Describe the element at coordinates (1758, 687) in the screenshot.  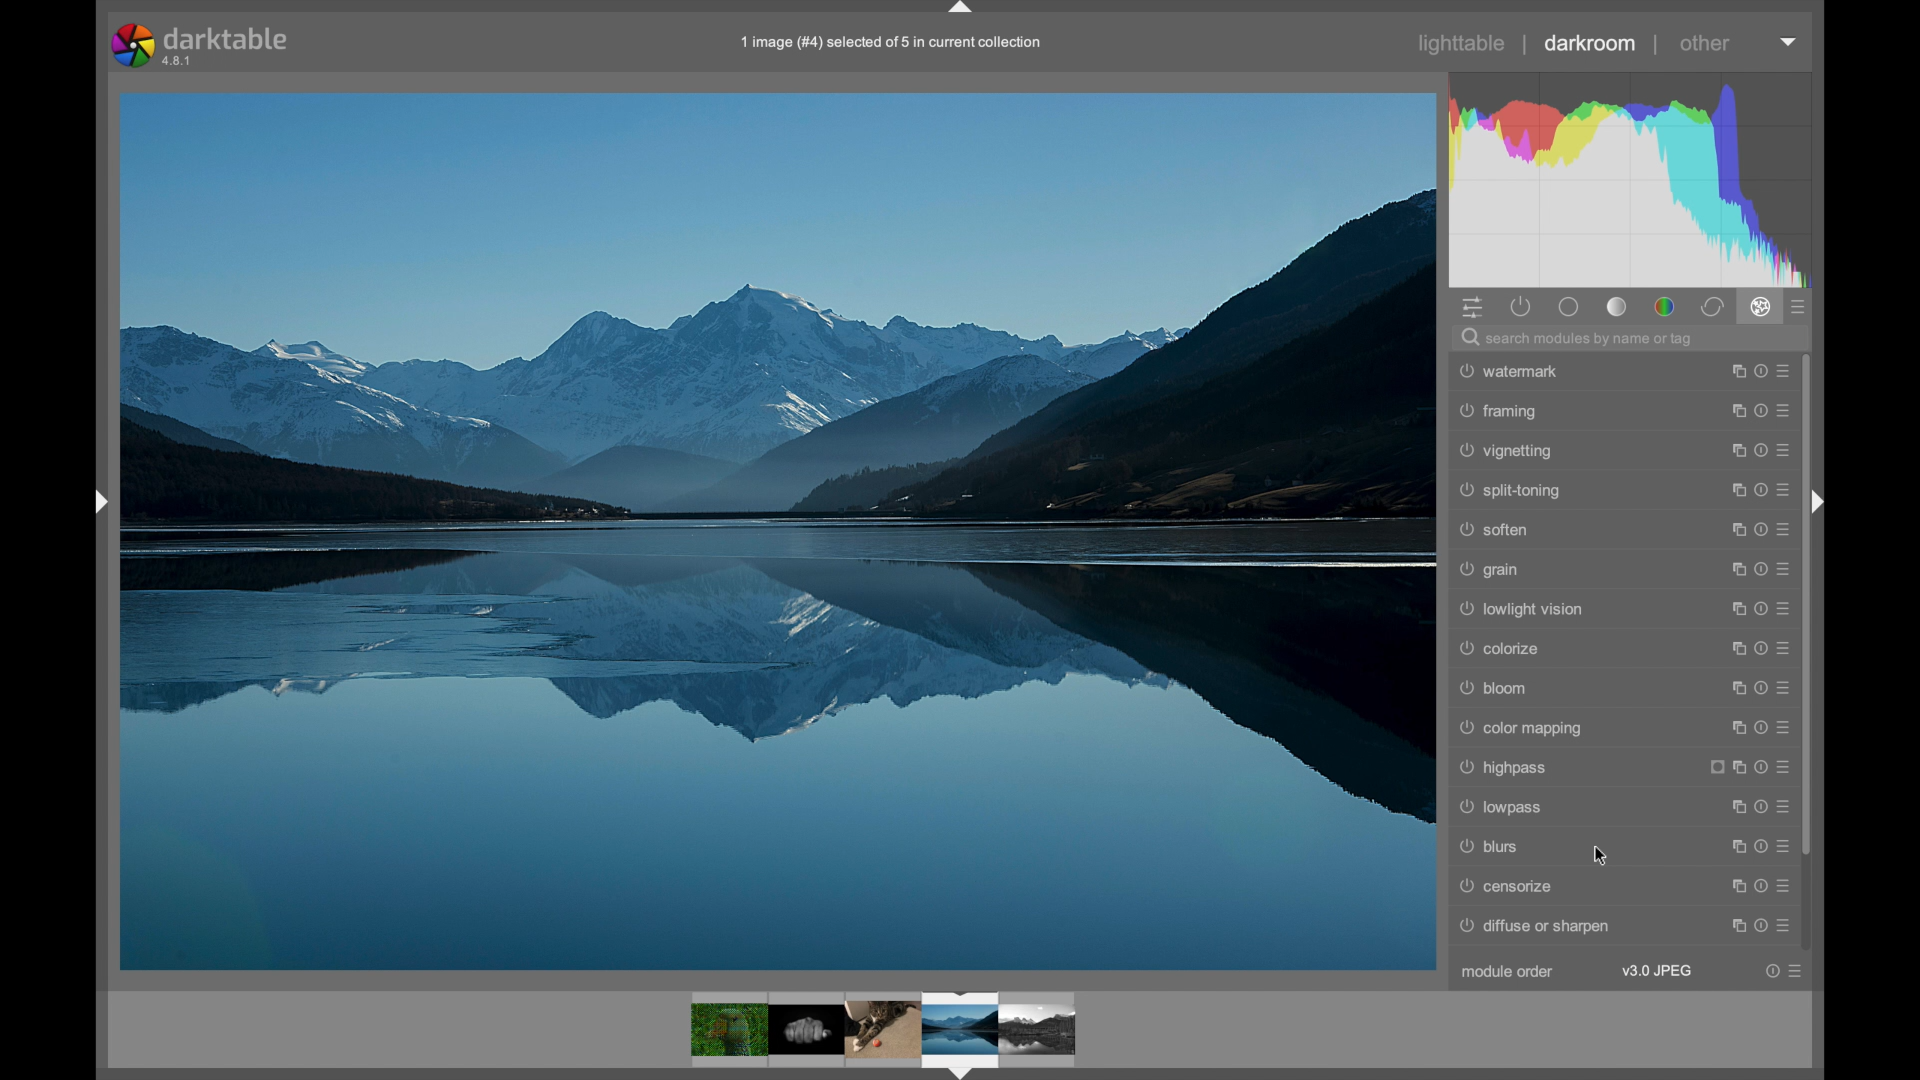
I see `help` at that location.